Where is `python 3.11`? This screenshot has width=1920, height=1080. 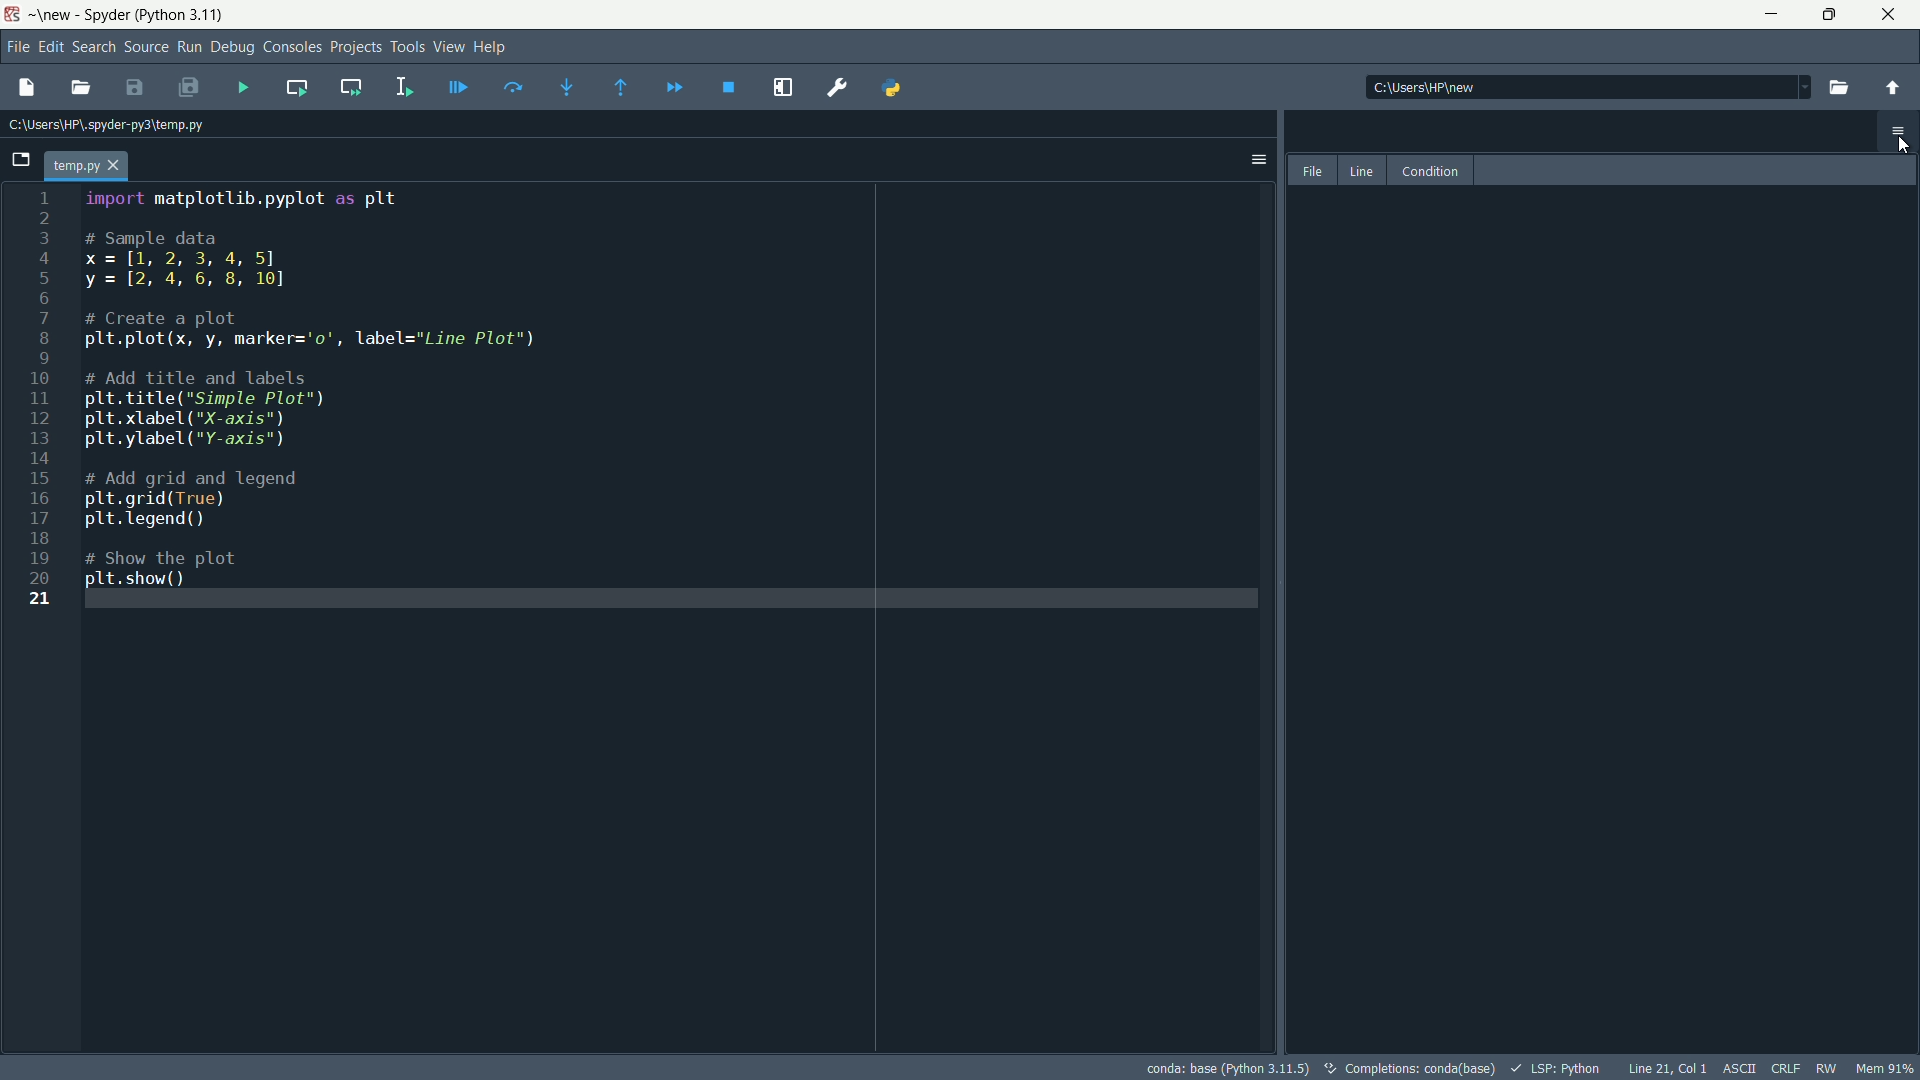 python 3.11 is located at coordinates (184, 13).